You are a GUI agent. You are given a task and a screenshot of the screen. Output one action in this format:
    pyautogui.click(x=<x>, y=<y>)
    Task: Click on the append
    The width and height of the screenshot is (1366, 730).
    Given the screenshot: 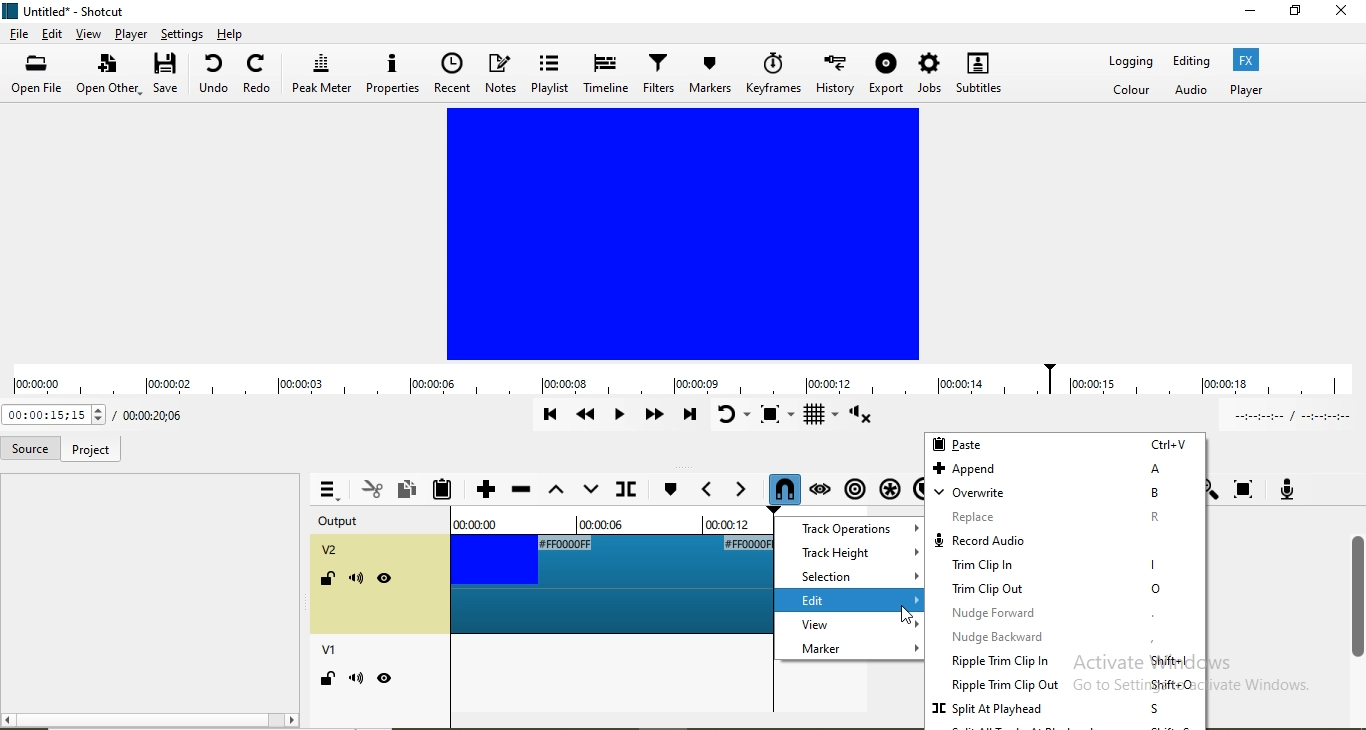 What is the action you would take?
    pyautogui.click(x=1064, y=469)
    